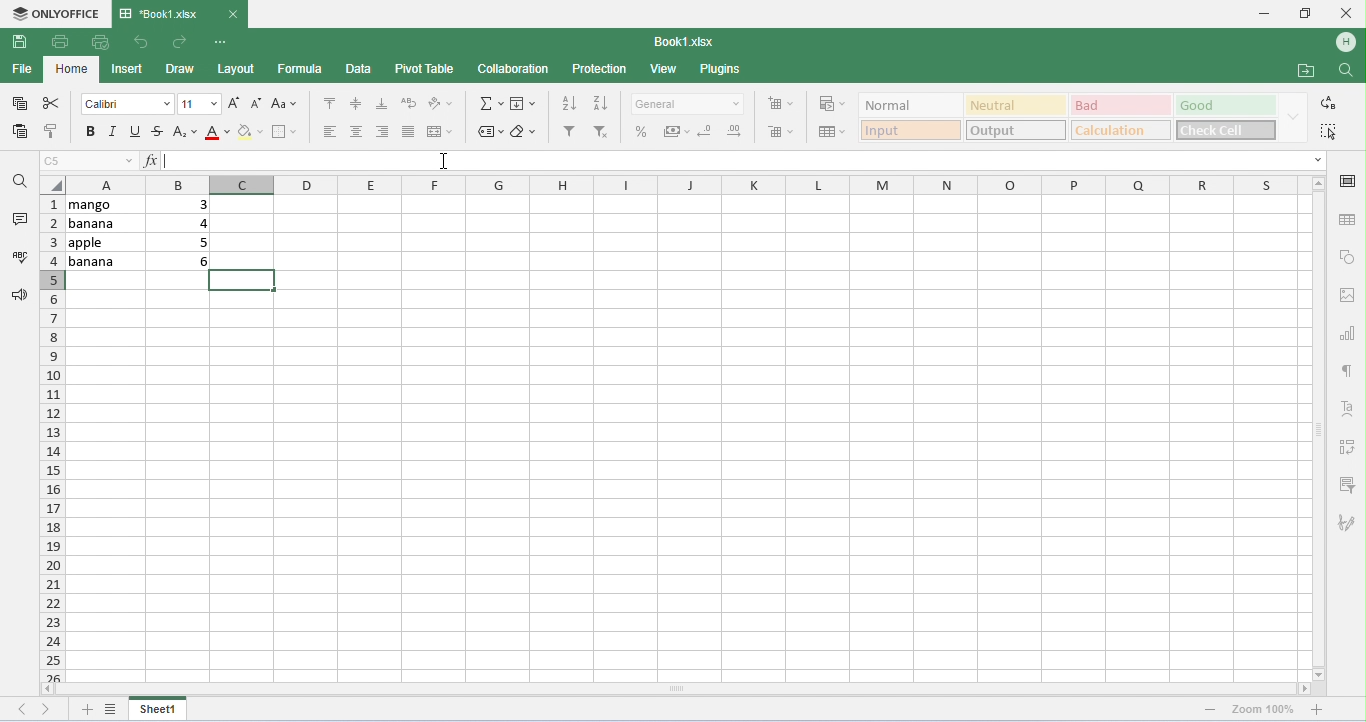 The image size is (1366, 722). Describe the element at coordinates (255, 104) in the screenshot. I see `decrement font size` at that location.